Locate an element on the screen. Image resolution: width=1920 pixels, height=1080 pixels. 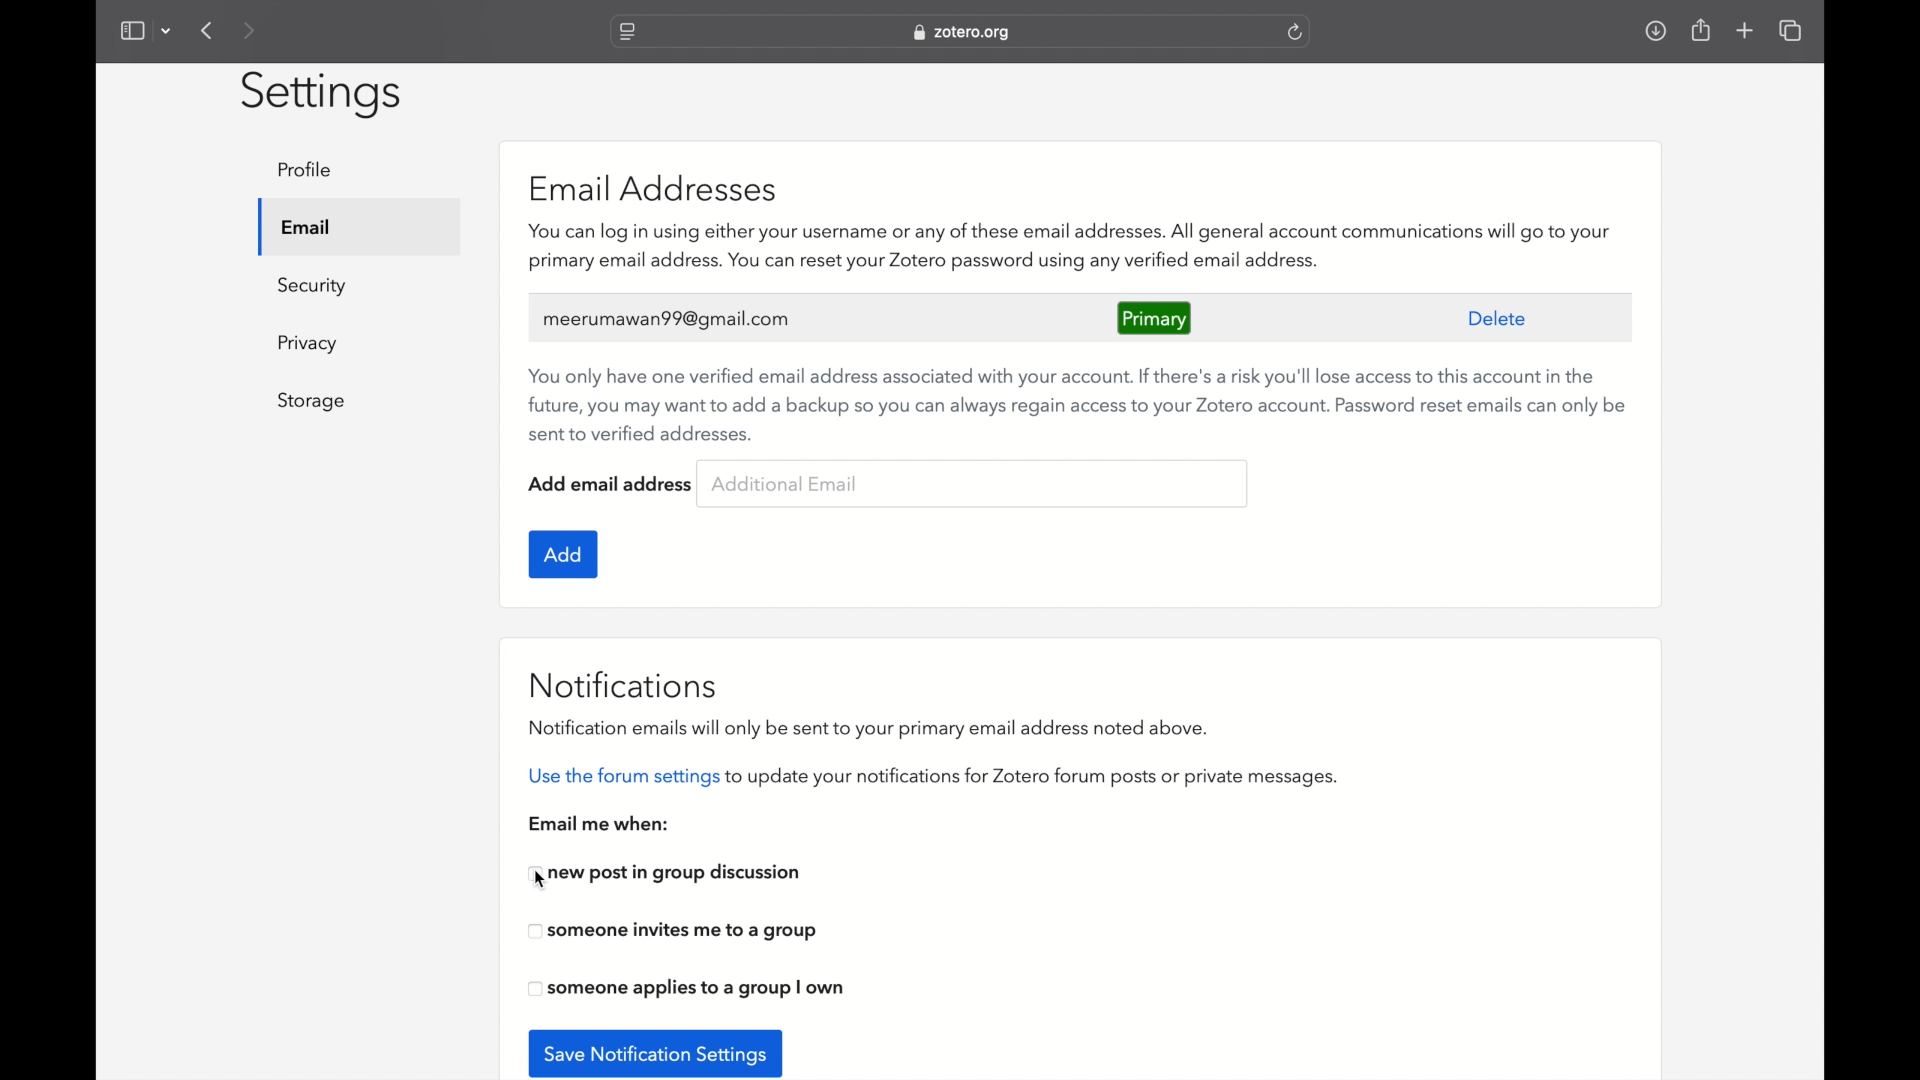
add is located at coordinates (564, 554).